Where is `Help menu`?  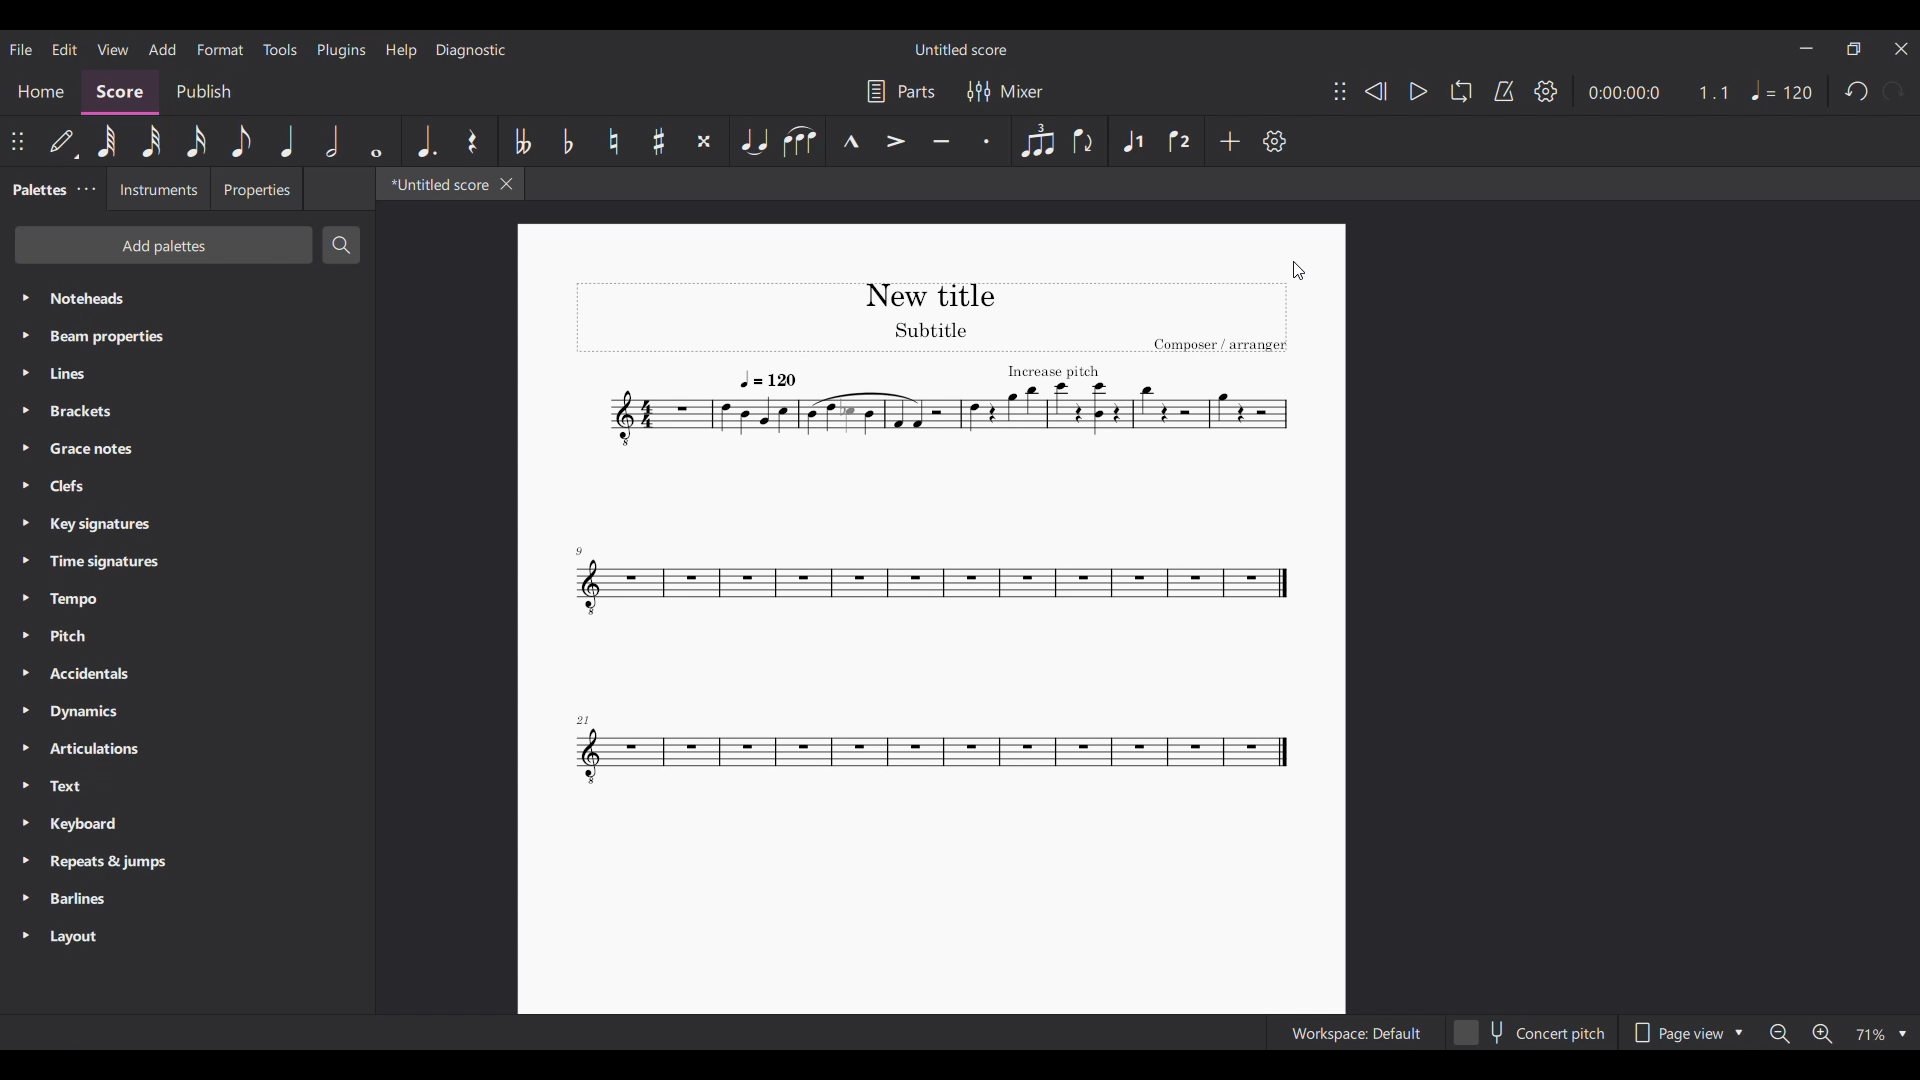 Help menu is located at coordinates (401, 51).